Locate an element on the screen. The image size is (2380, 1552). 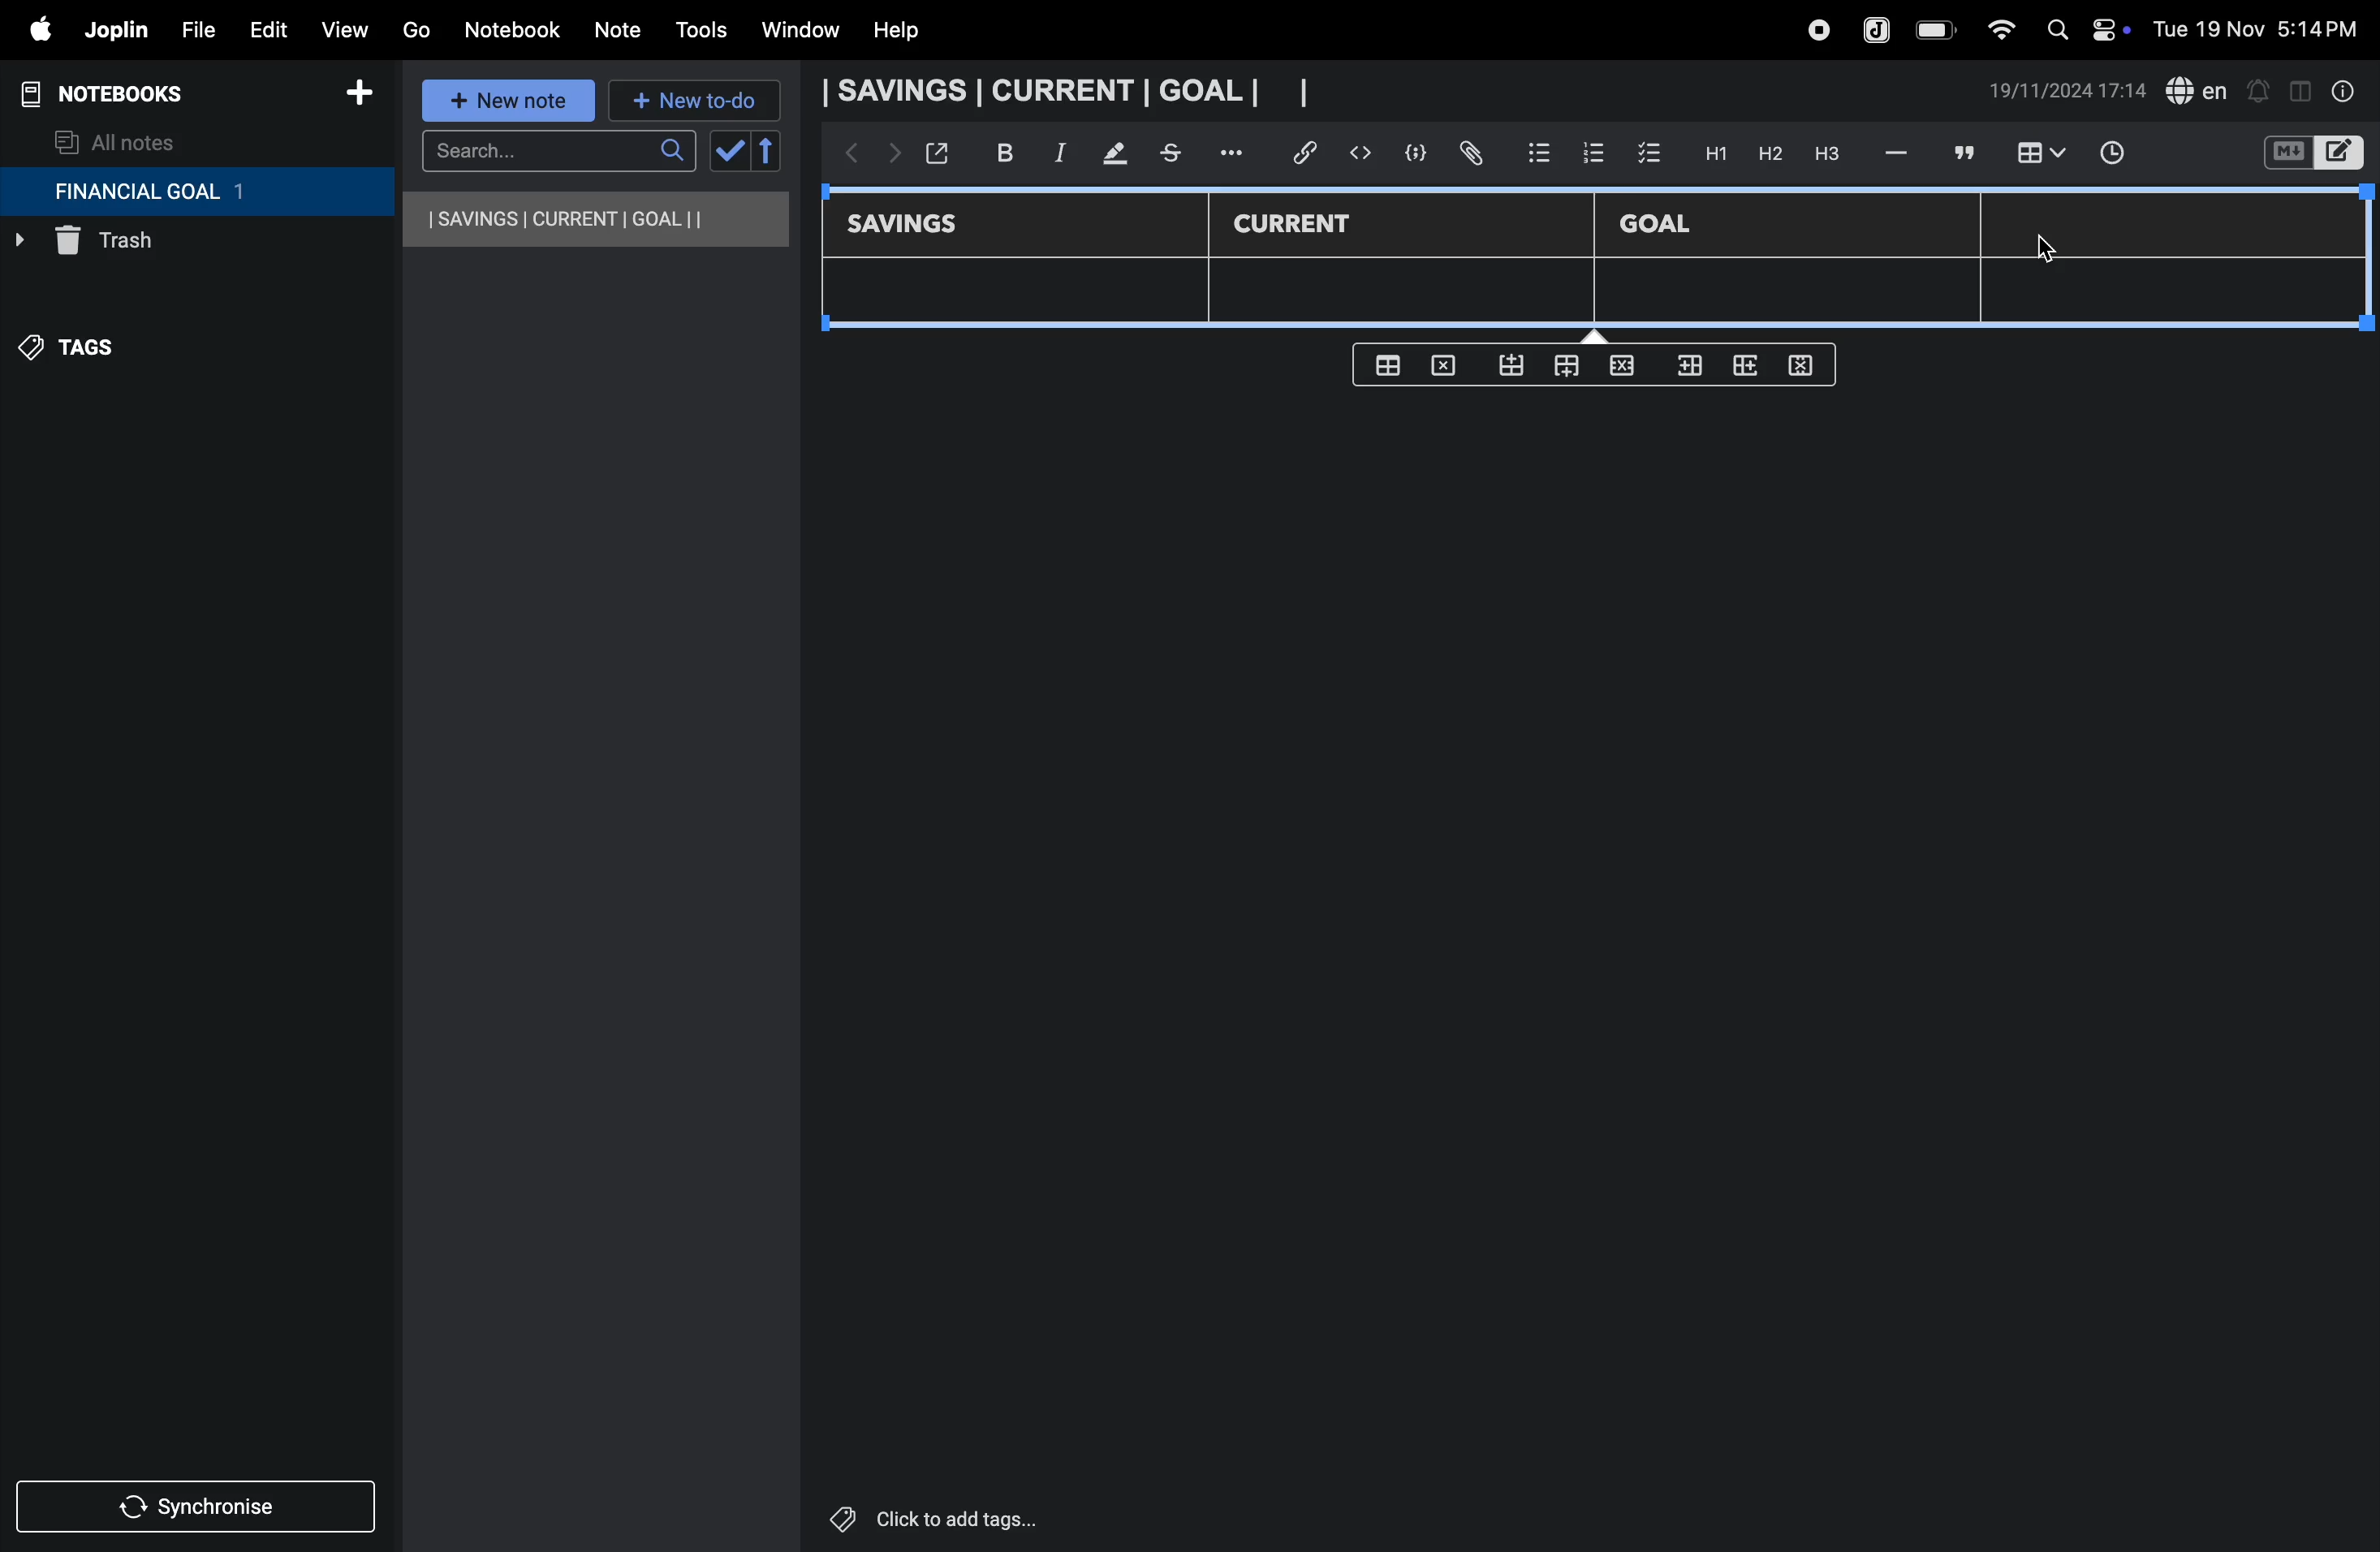
click to add tags is located at coordinates (984, 1517).